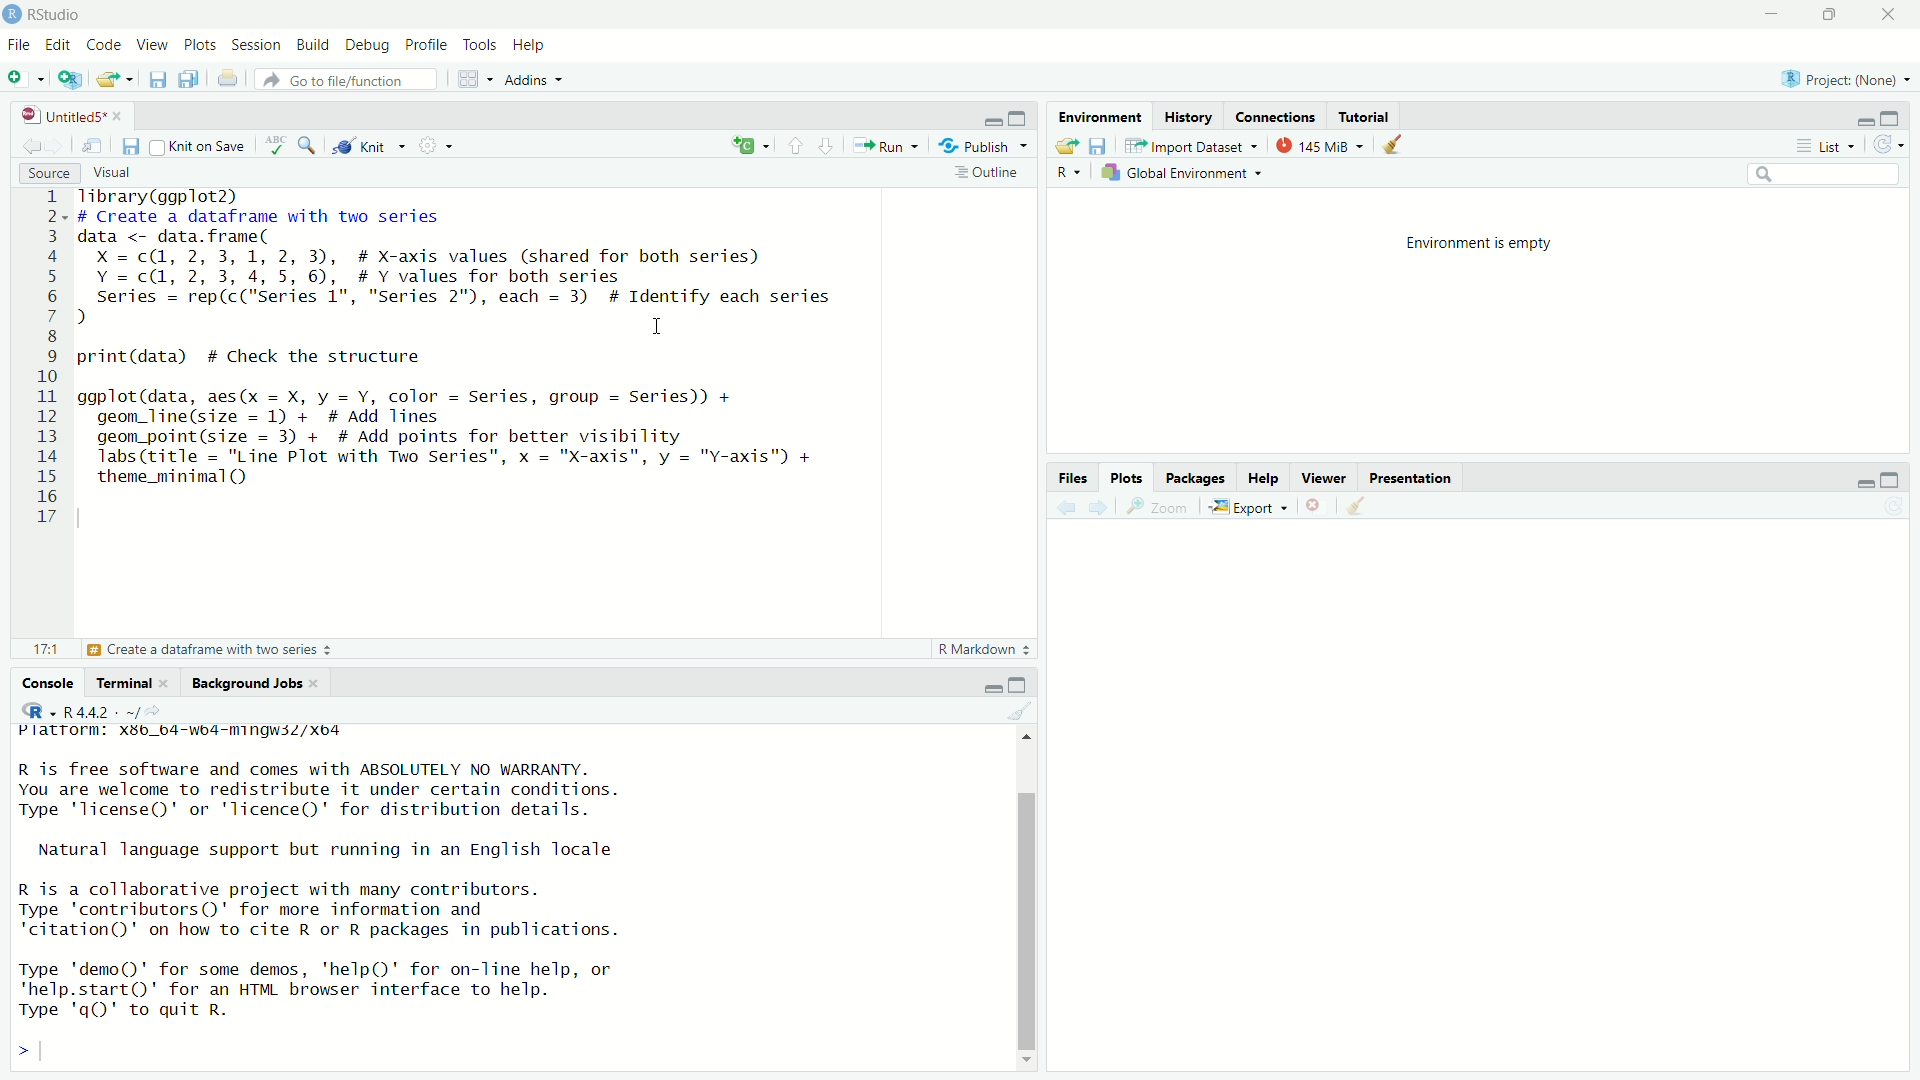 This screenshot has height=1080, width=1920. What do you see at coordinates (43, 649) in the screenshot?
I see `17:1` at bounding box center [43, 649].